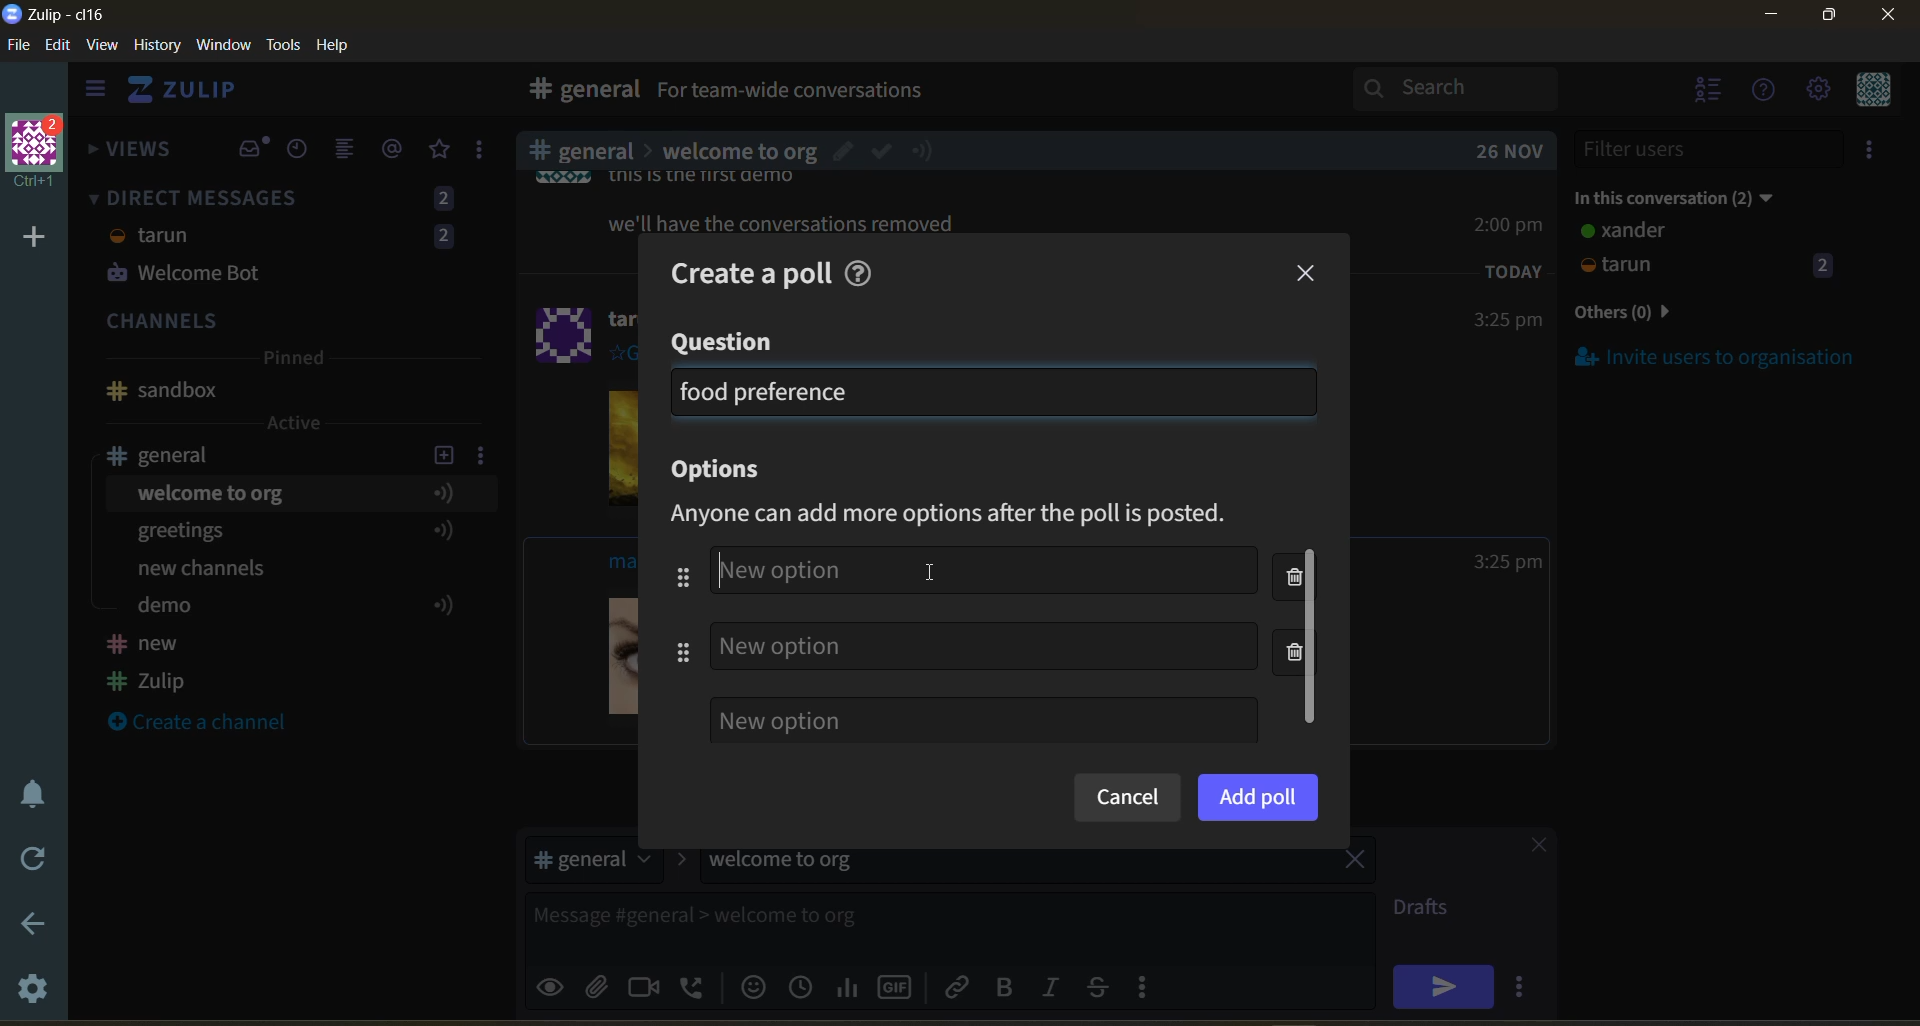  What do you see at coordinates (287, 43) in the screenshot?
I see `tools` at bounding box center [287, 43].